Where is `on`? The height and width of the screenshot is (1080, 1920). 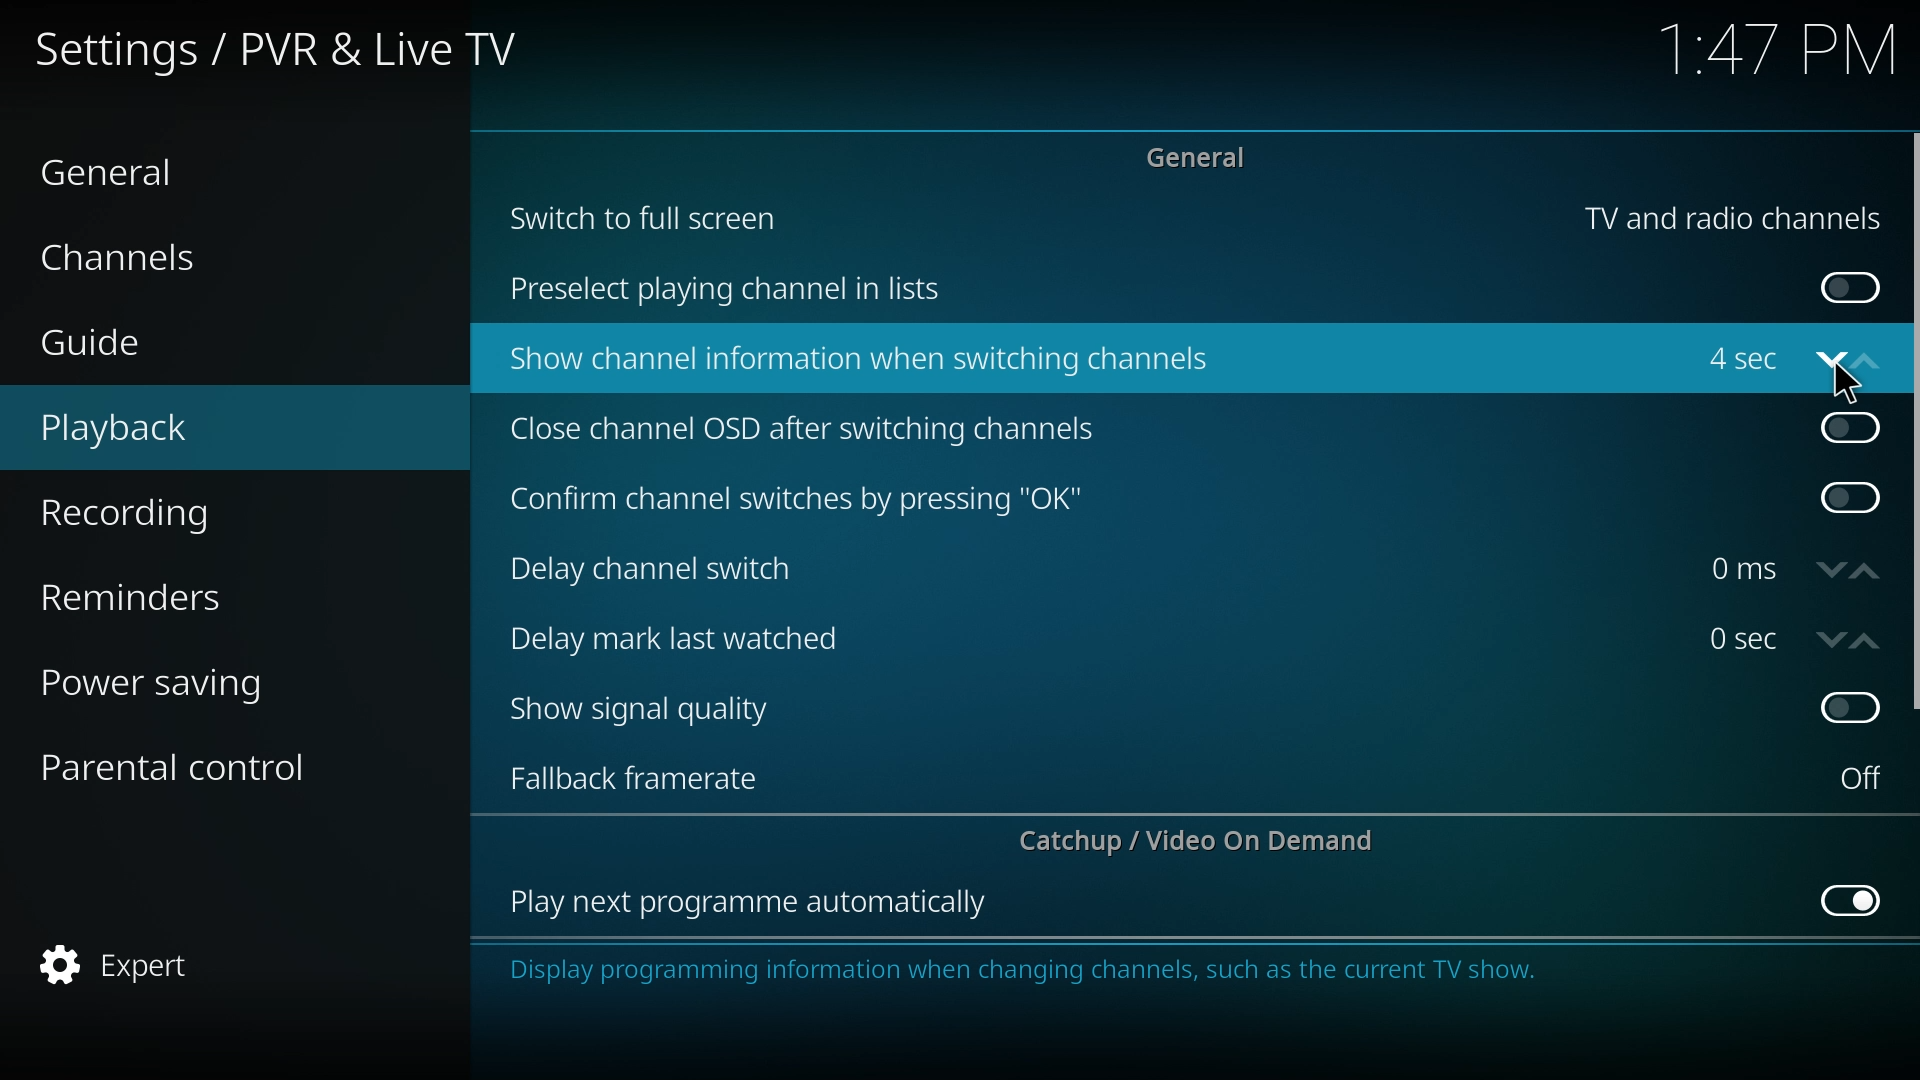 on is located at coordinates (1851, 289).